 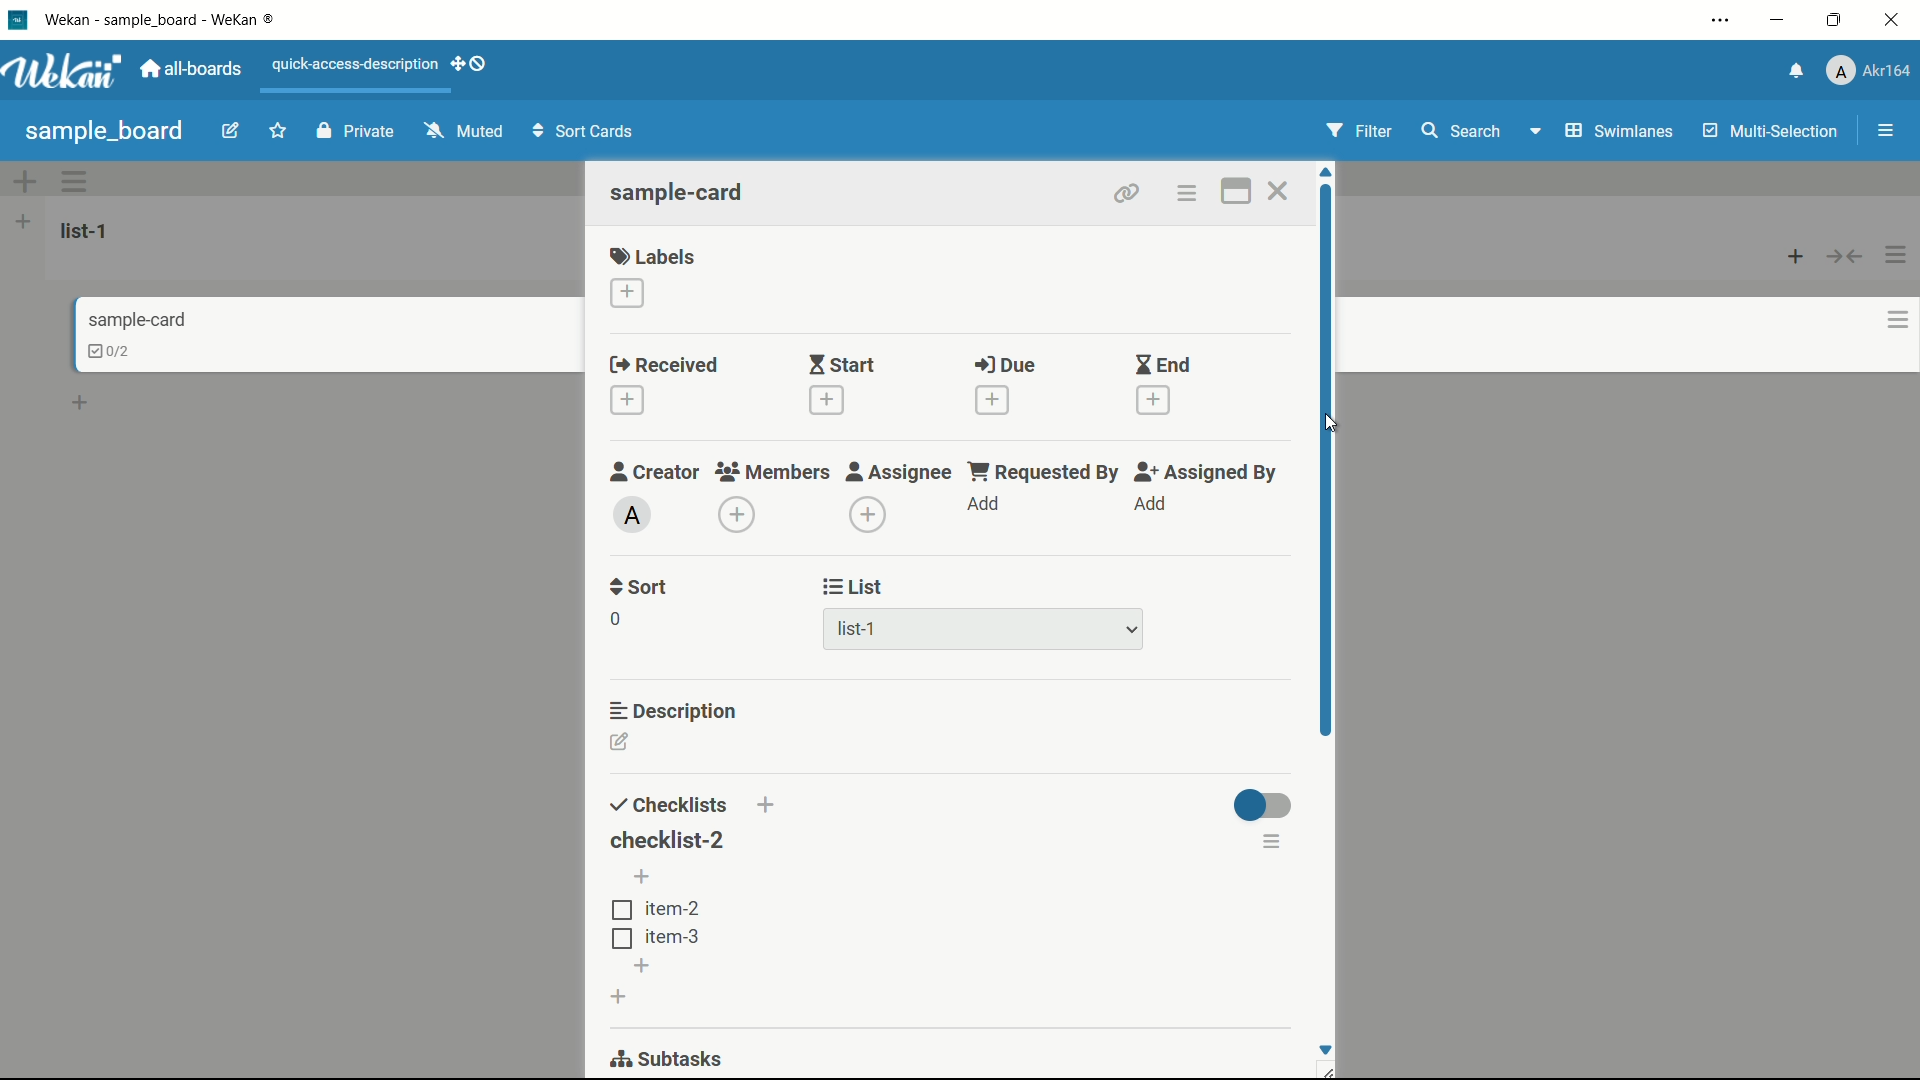 What do you see at coordinates (640, 967) in the screenshot?
I see `add item` at bounding box center [640, 967].